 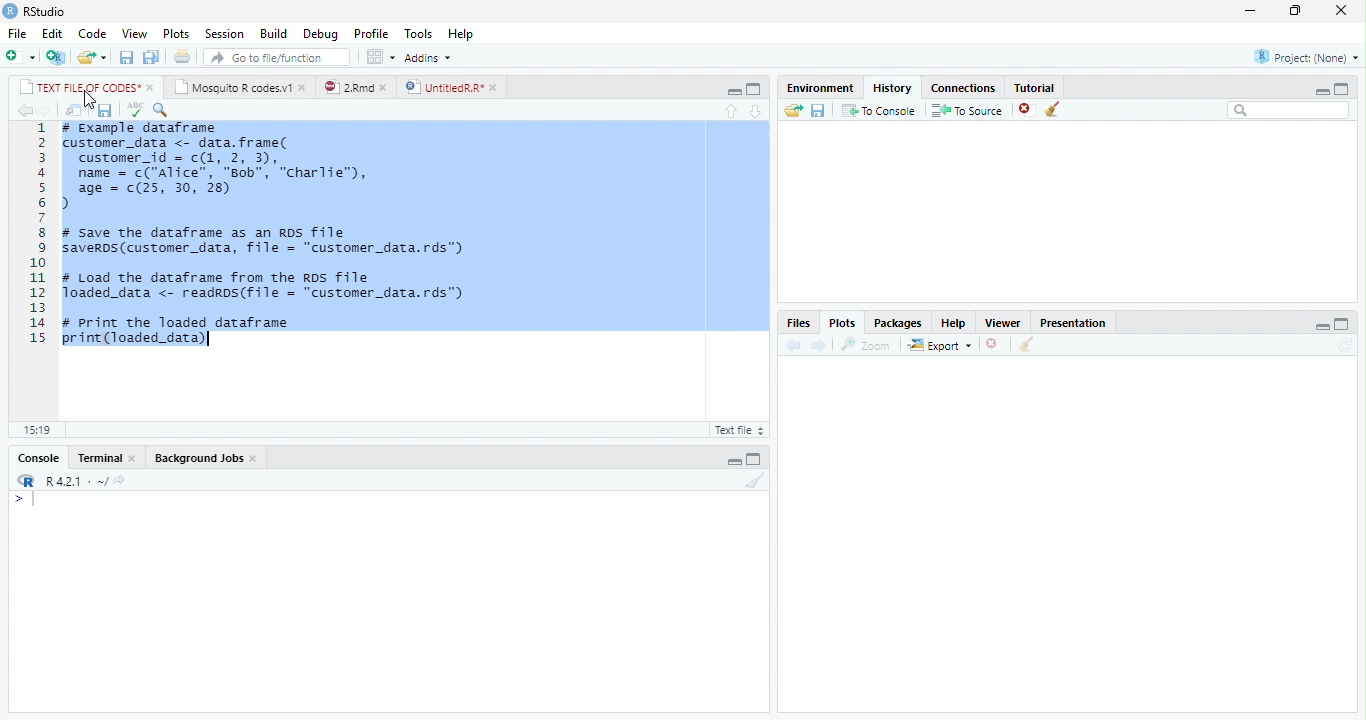 I want to click on maximize, so click(x=754, y=459).